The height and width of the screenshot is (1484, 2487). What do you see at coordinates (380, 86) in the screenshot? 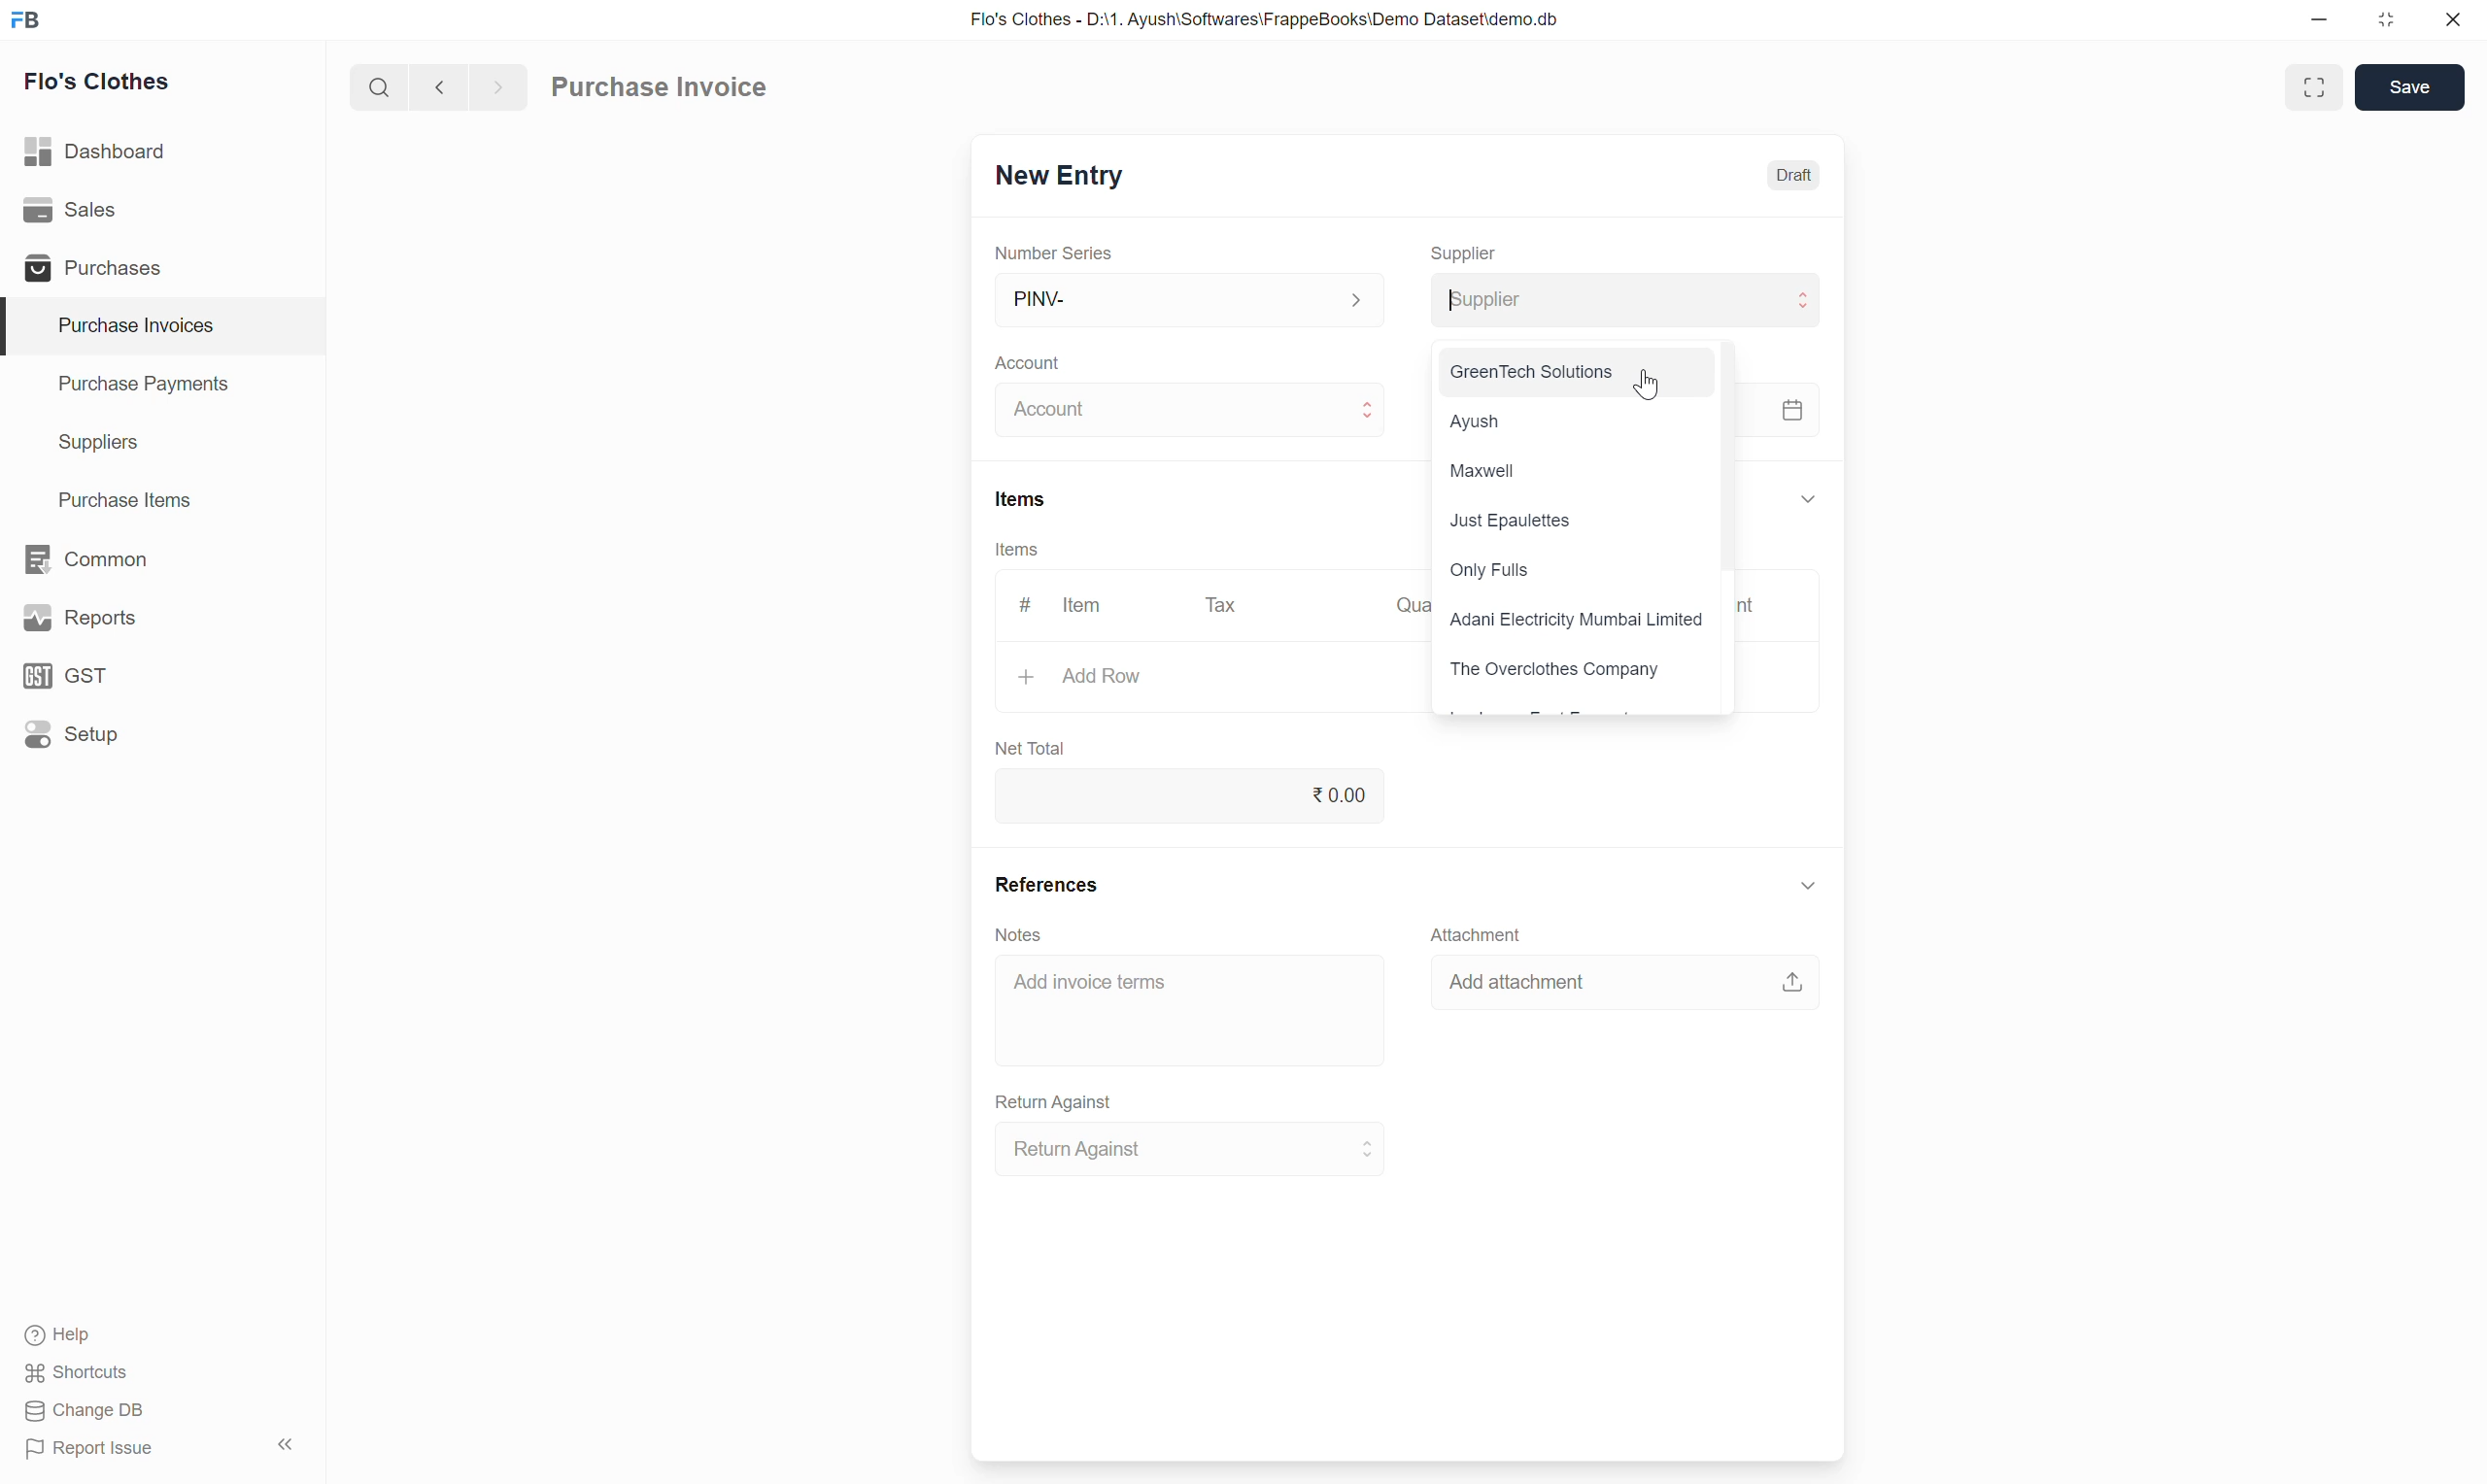
I see `Search` at bounding box center [380, 86].